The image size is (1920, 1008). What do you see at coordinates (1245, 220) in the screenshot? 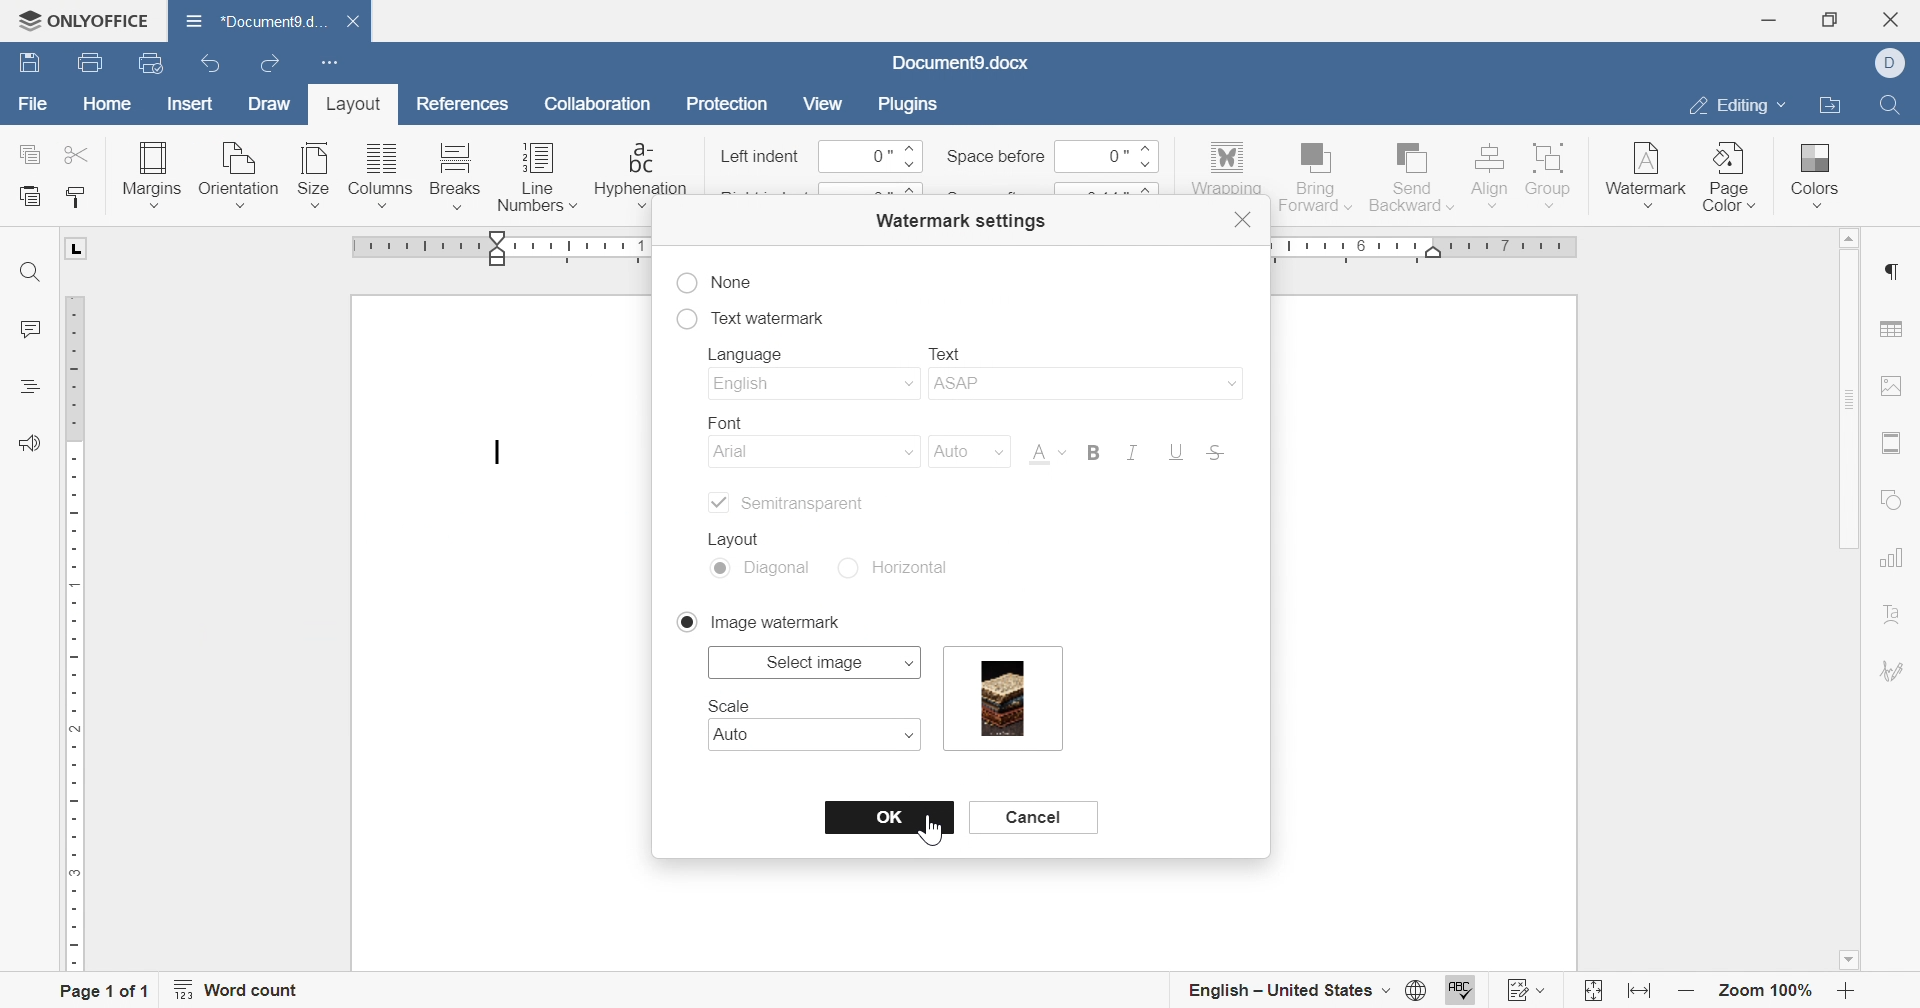
I see `close` at bounding box center [1245, 220].